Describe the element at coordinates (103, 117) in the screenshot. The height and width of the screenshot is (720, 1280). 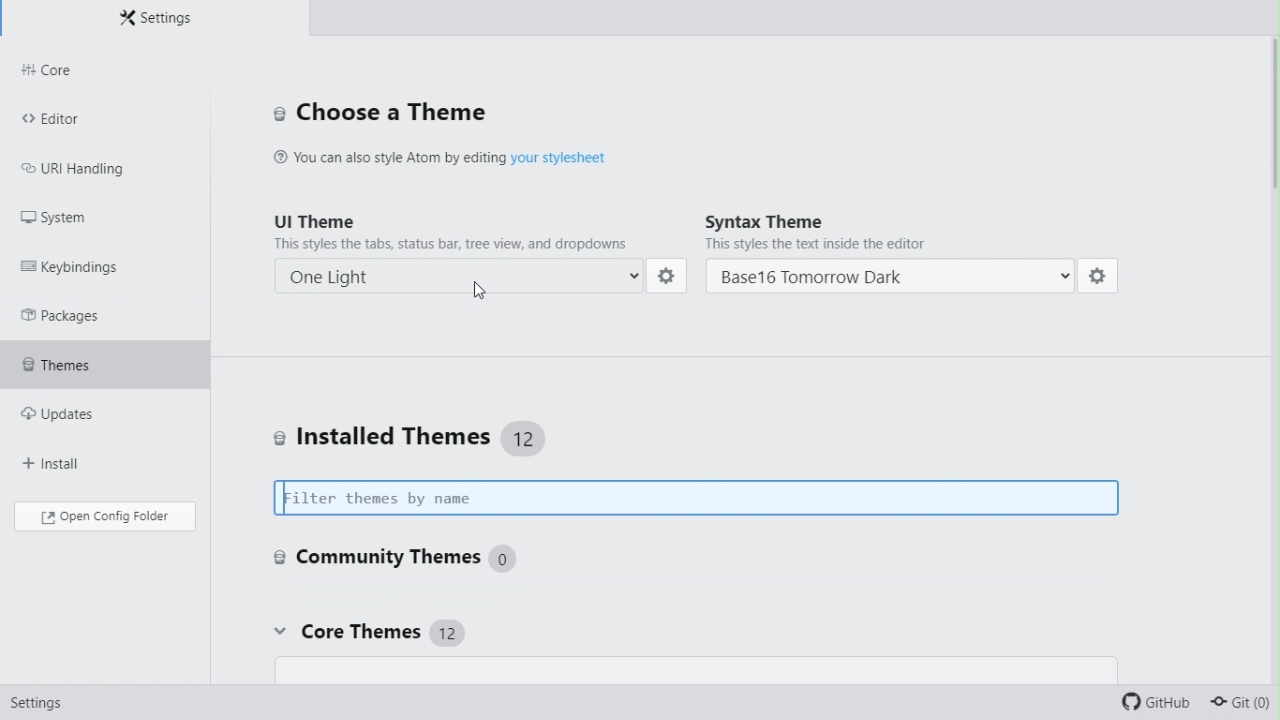
I see `Editor` at that location.